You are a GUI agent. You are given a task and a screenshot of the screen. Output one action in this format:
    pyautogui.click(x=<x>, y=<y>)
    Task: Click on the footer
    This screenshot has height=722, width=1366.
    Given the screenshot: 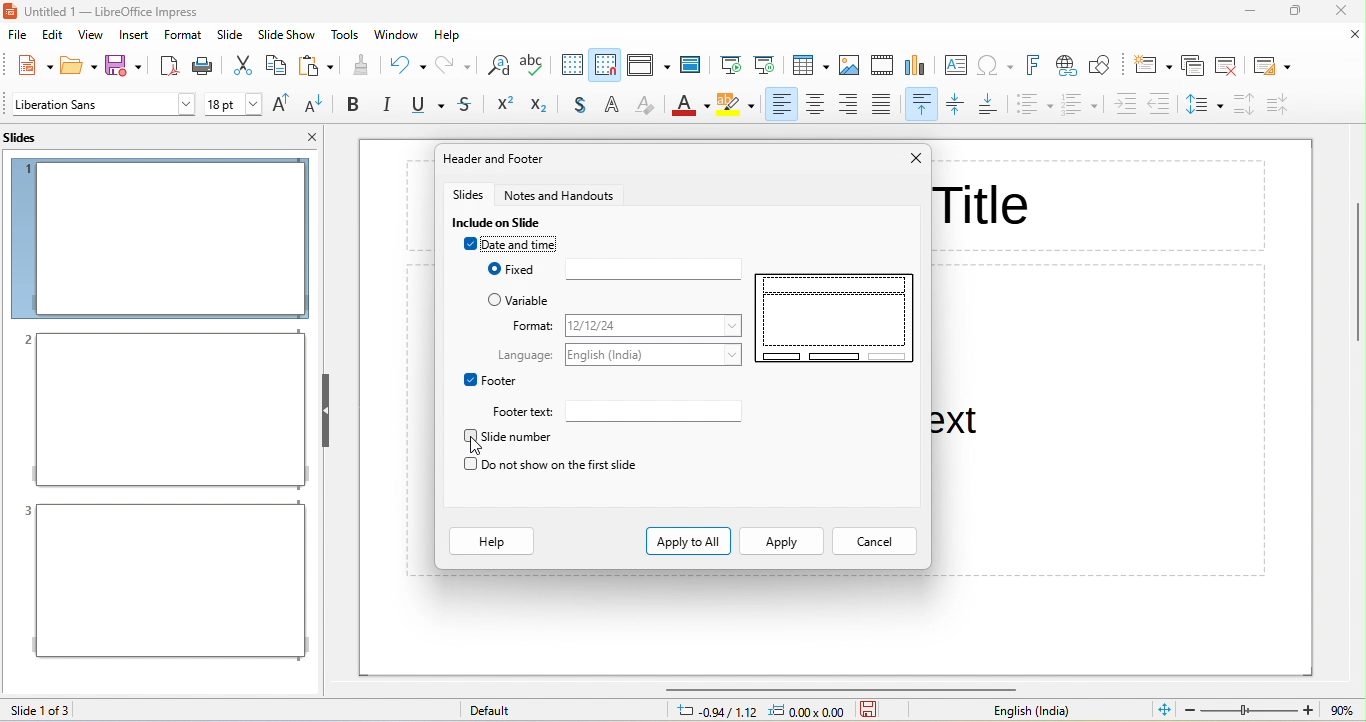 What is the action you would take?
    pyautogui.click(x=500, y=380)
    